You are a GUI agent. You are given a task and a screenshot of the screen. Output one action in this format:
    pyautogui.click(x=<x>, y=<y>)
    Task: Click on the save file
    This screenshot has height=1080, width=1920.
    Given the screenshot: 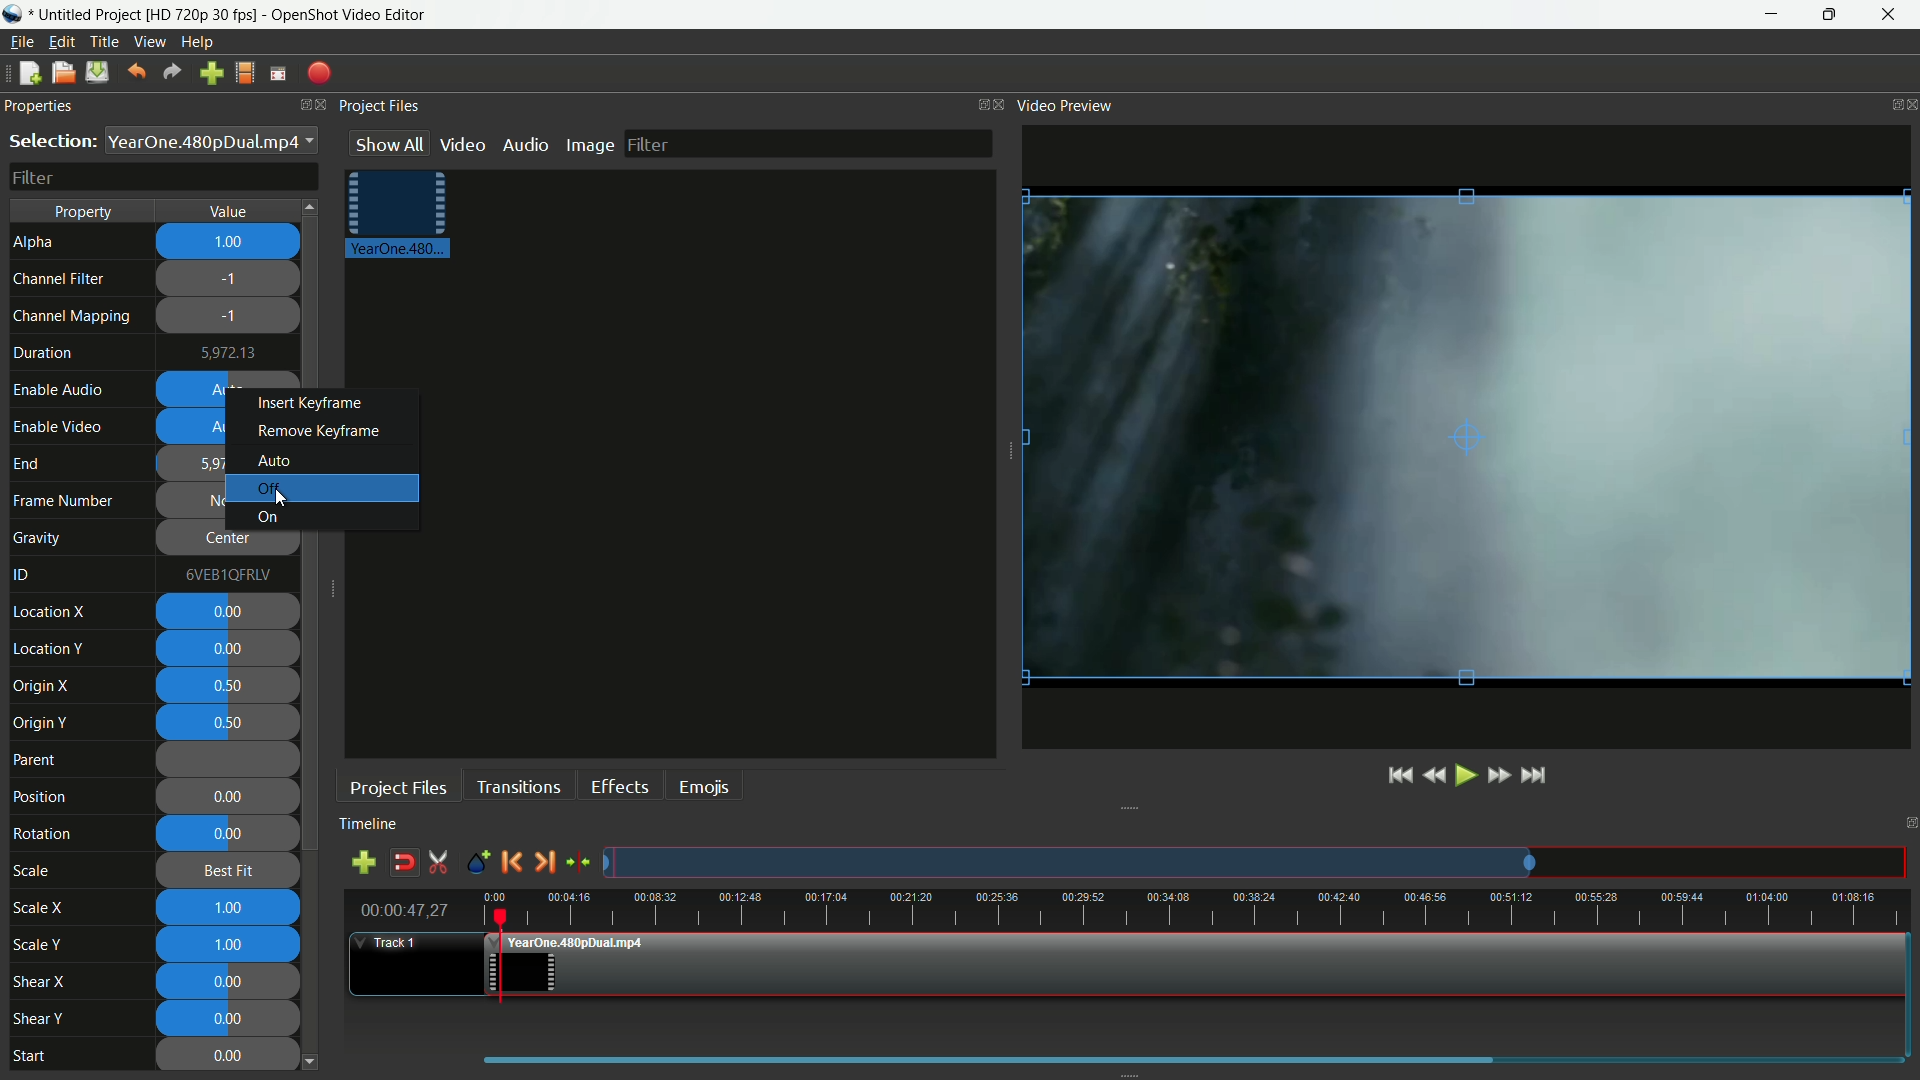 What is the action you would take?
    pyautogui.click(x=97, y=72)
    